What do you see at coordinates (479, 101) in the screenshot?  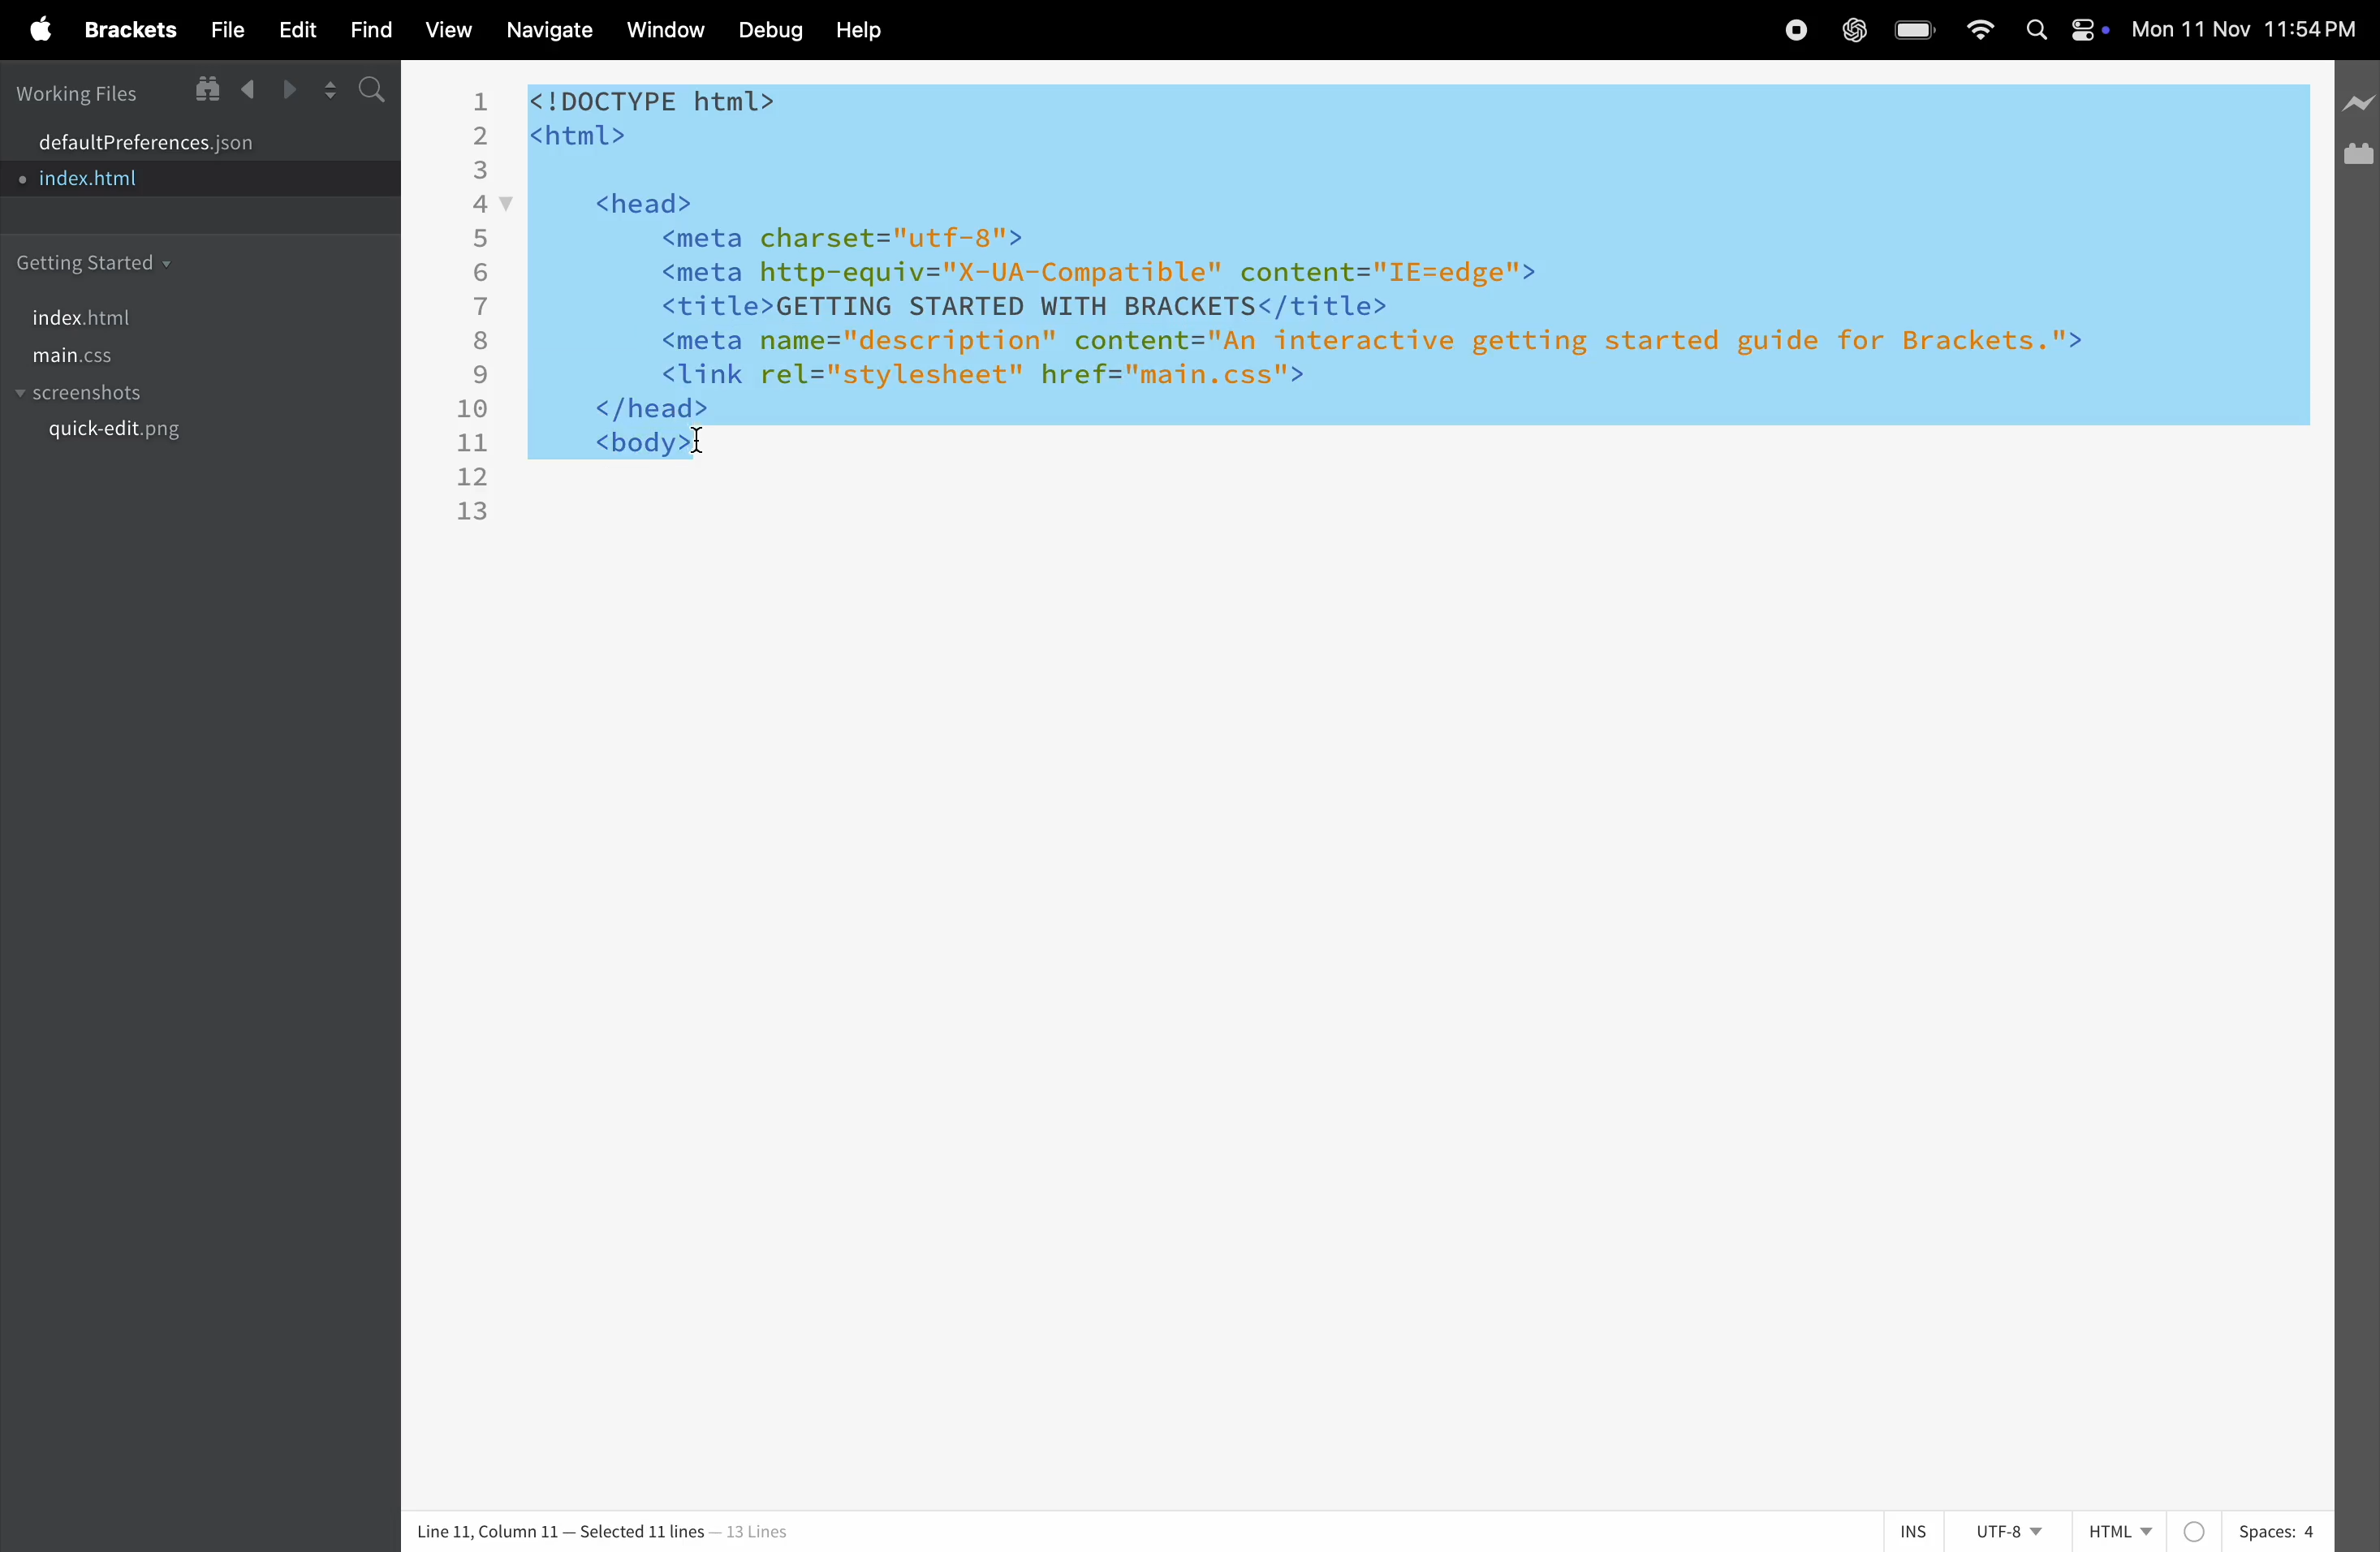 I see `1` at bounding box center [479, 101].